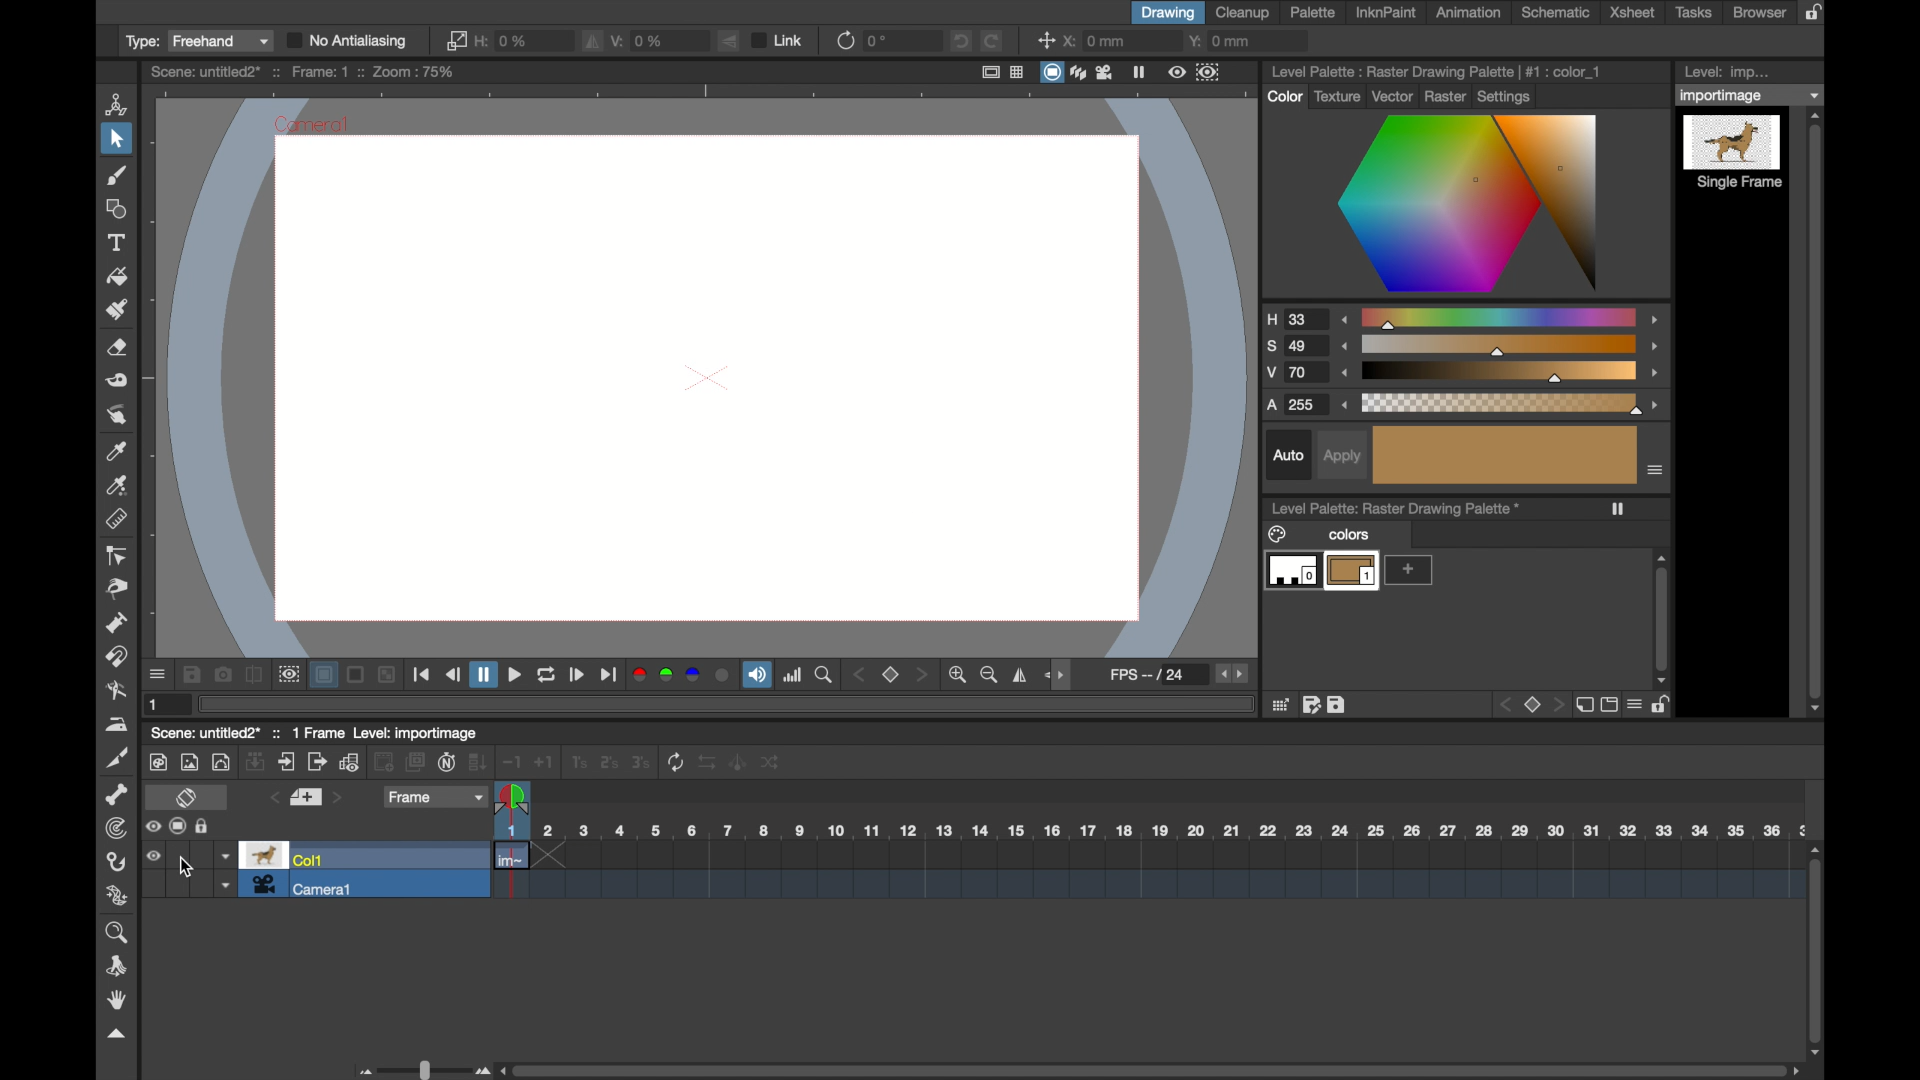 The image size is (1920, 1080). Describe the element at coordinates (118, 896) in the screenshot. I see `plastic tool` at that location.